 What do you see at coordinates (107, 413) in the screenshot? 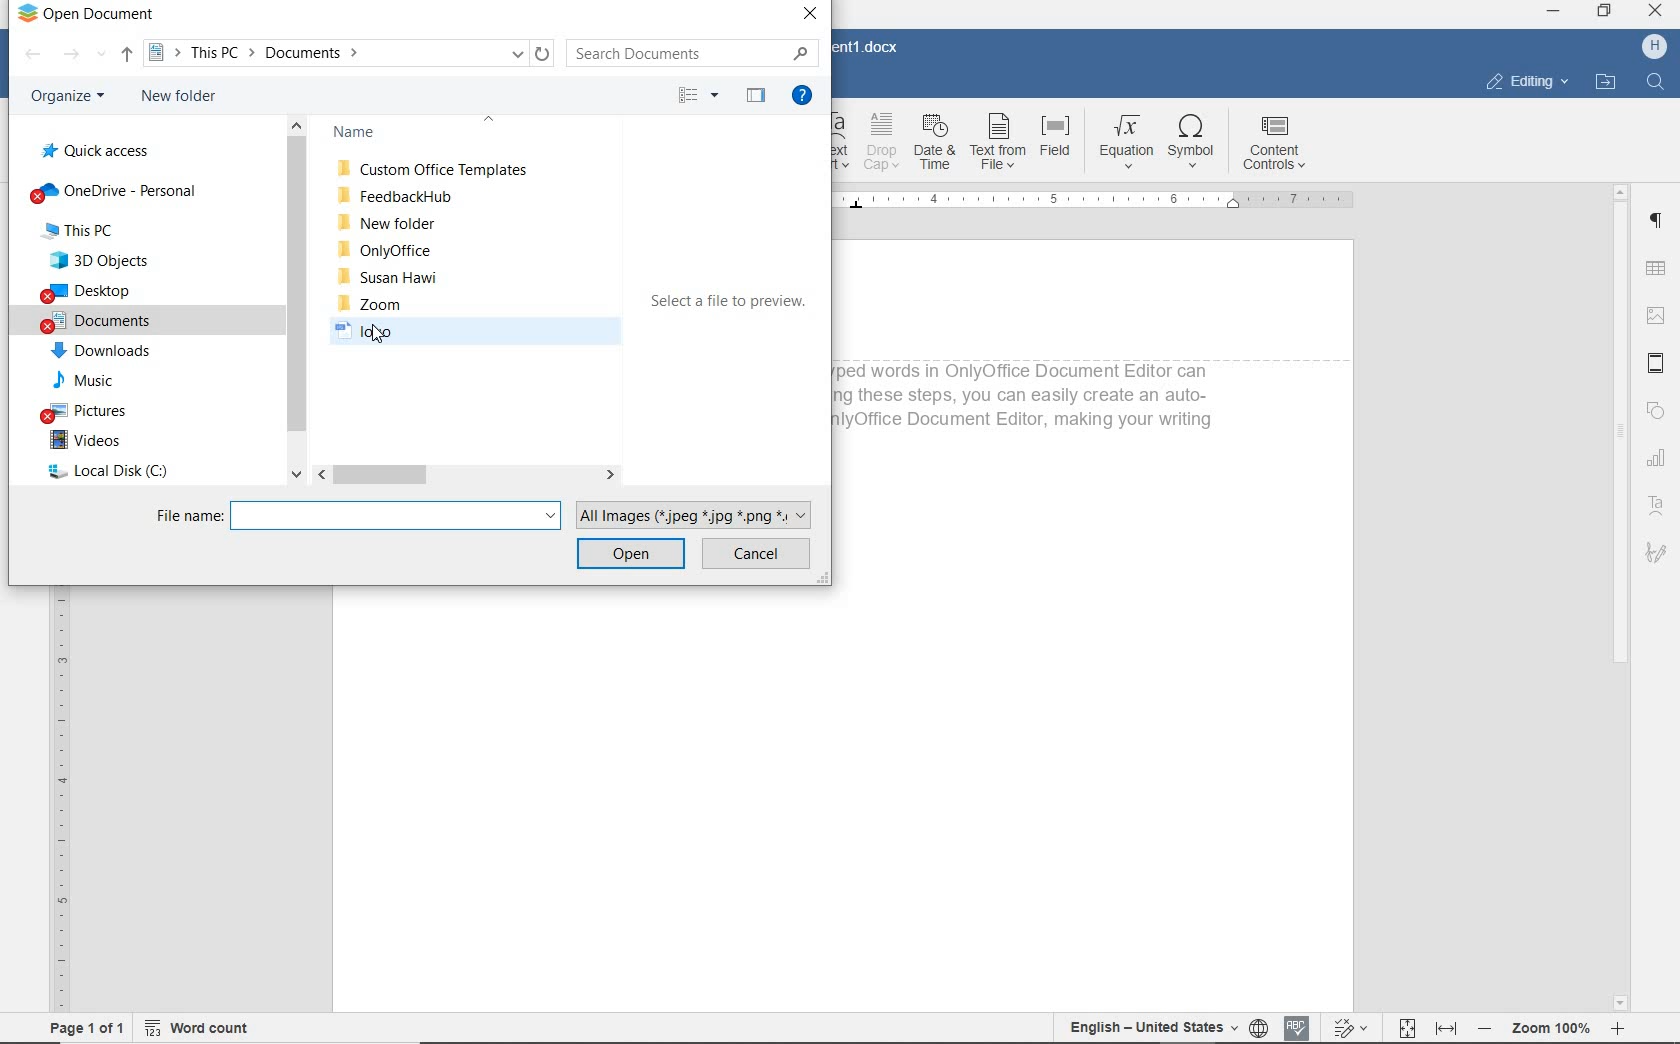
I see `PICTURES` at bounding box center [107, 413].